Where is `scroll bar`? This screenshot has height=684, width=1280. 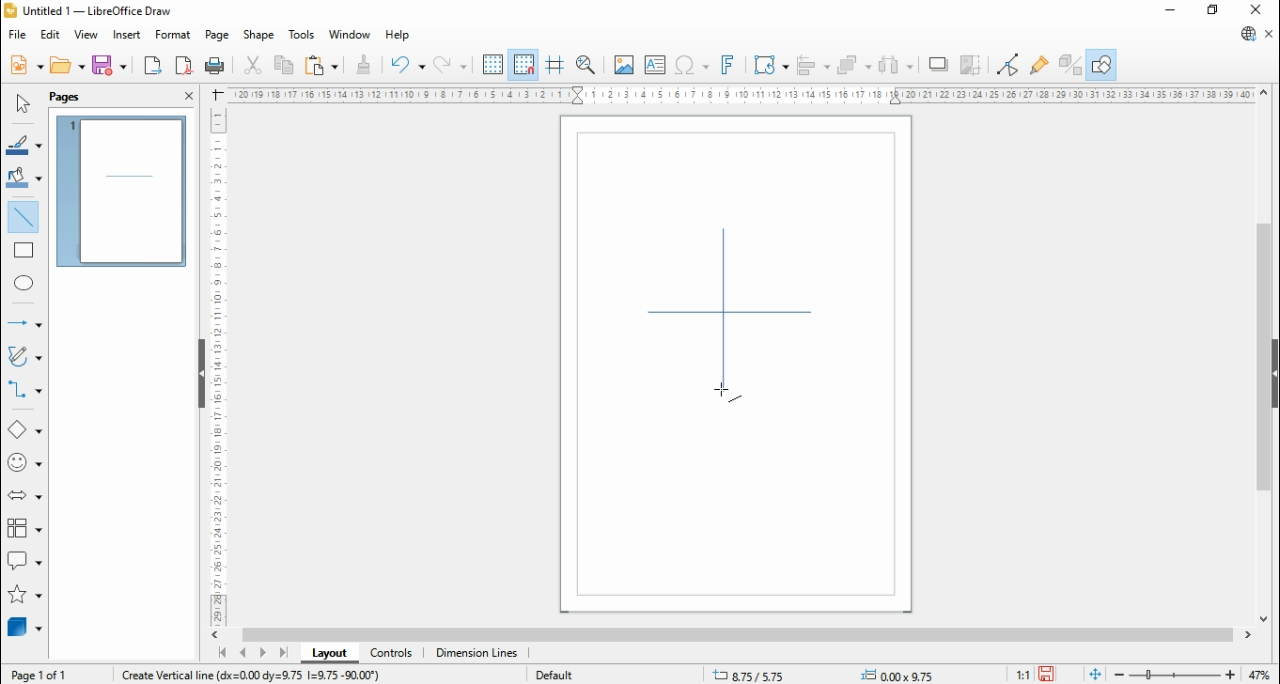
scroll bar is located at coordinates (1262, 357).